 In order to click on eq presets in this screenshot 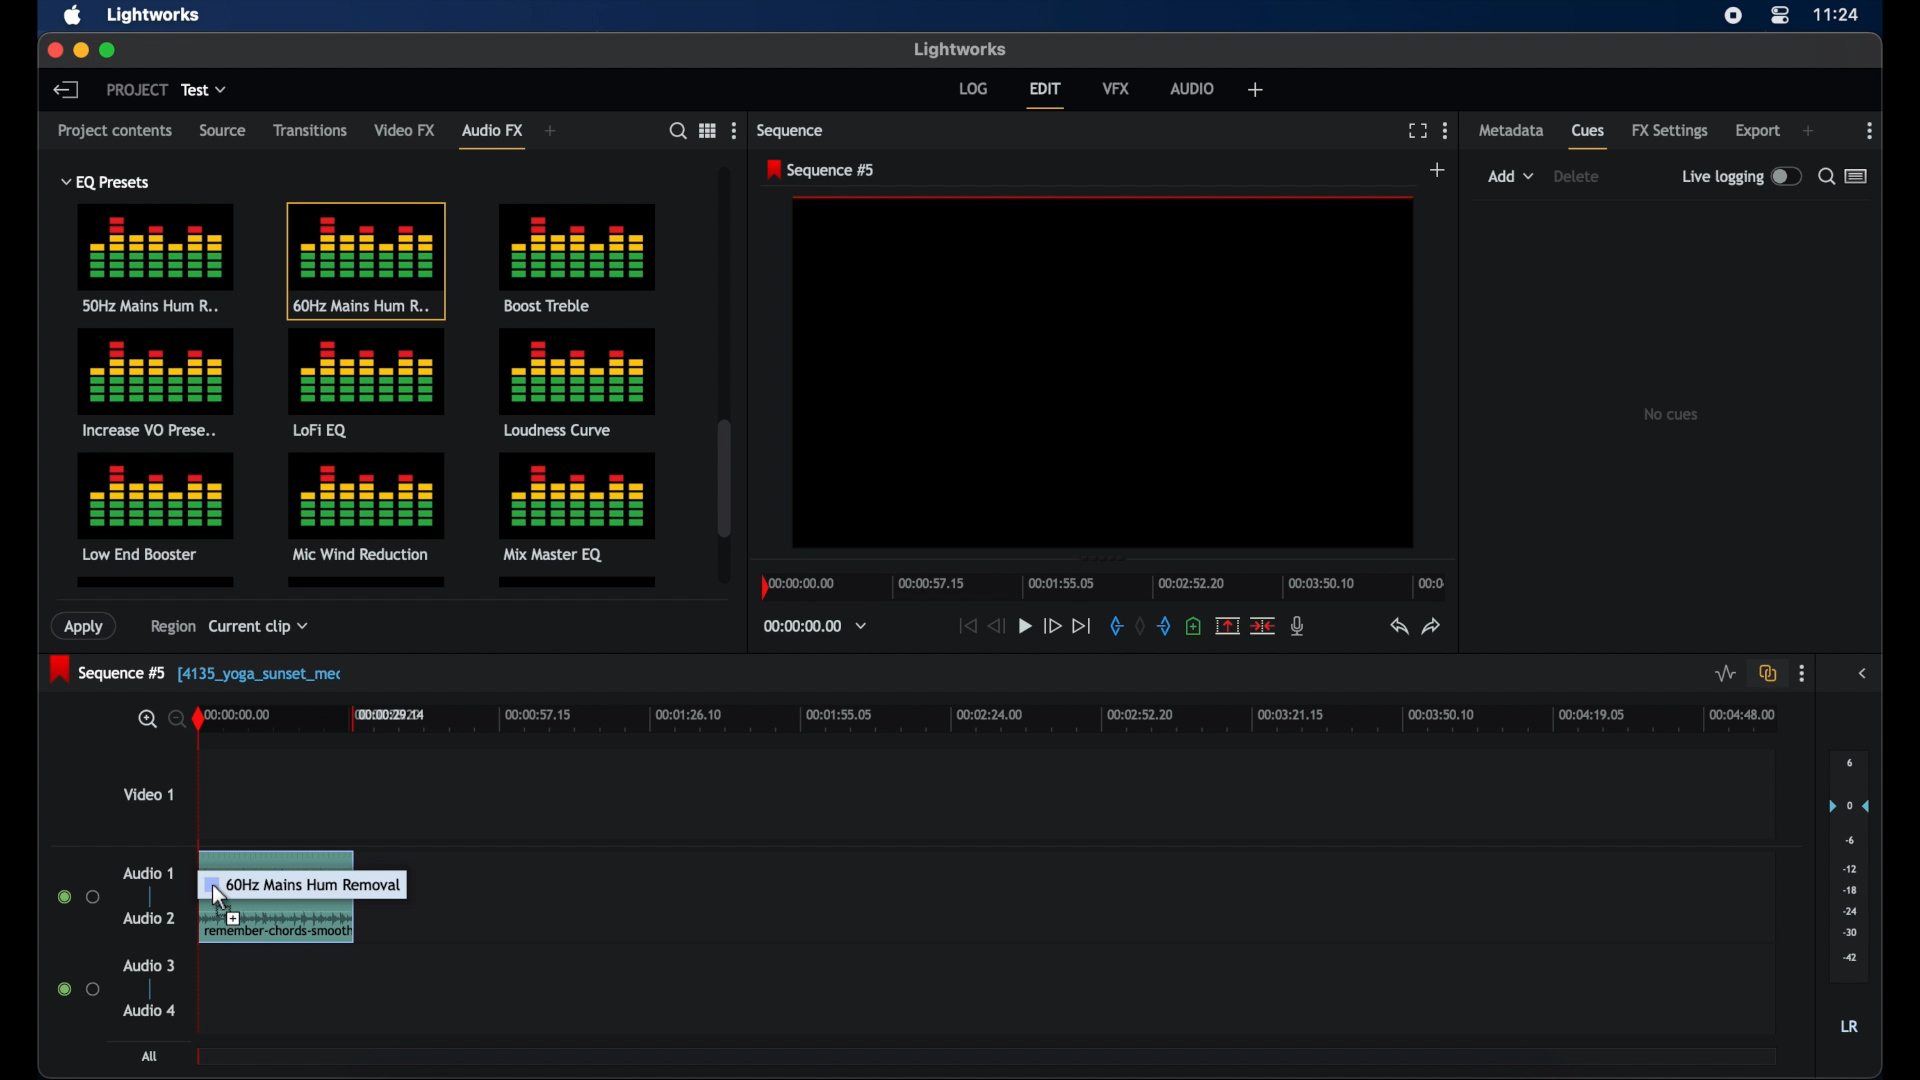, I will do `click(107, 182)`.